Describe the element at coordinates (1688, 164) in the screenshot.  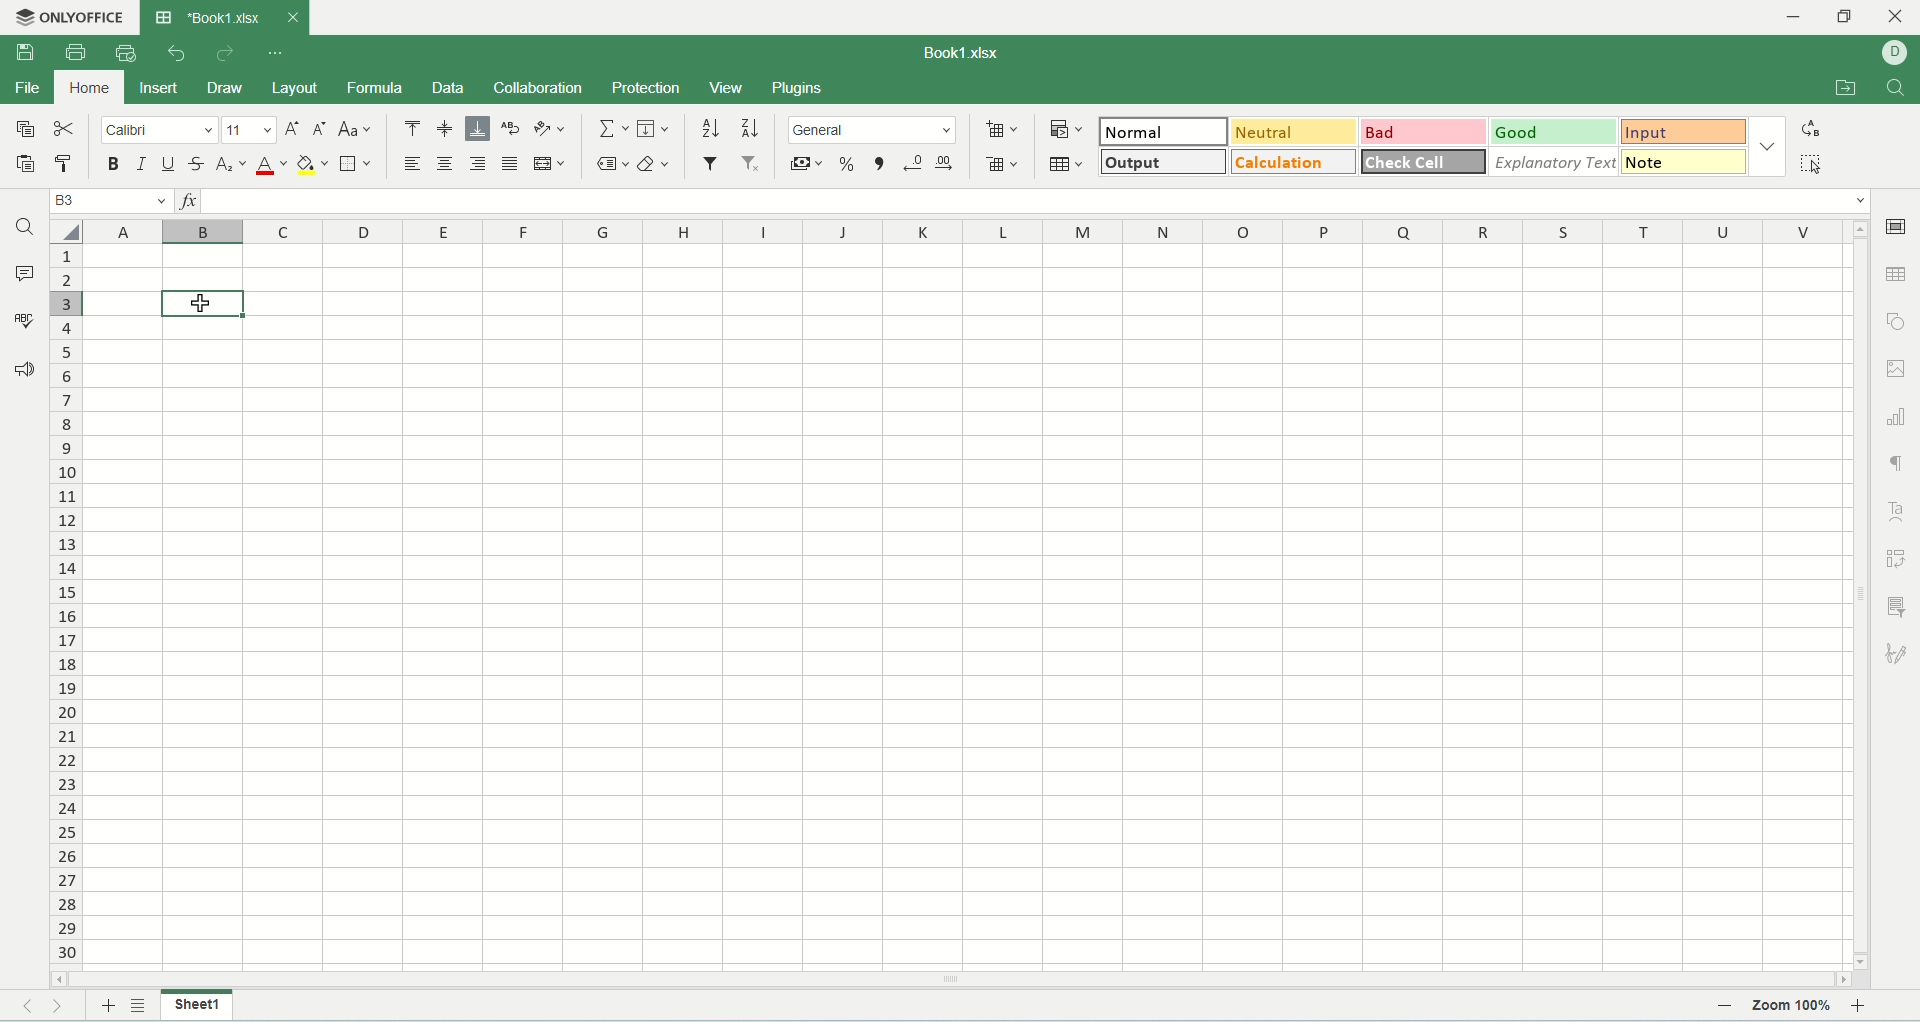
I see `note` at that location.